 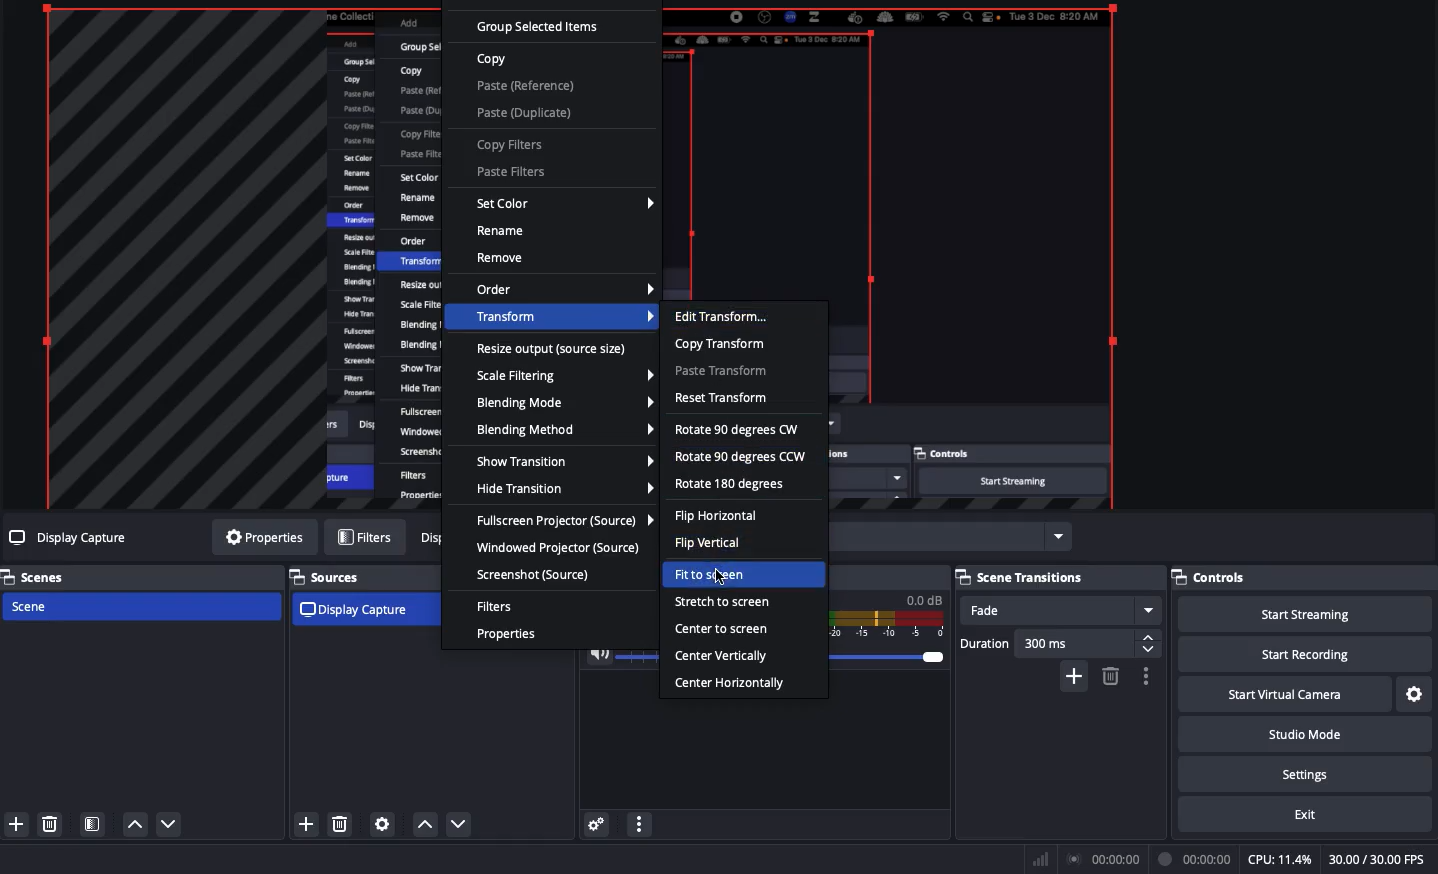 What do you see at coordinates (1303, 657) in the screenshot?
I see `Start recording` at bounding box center [1303, 657].